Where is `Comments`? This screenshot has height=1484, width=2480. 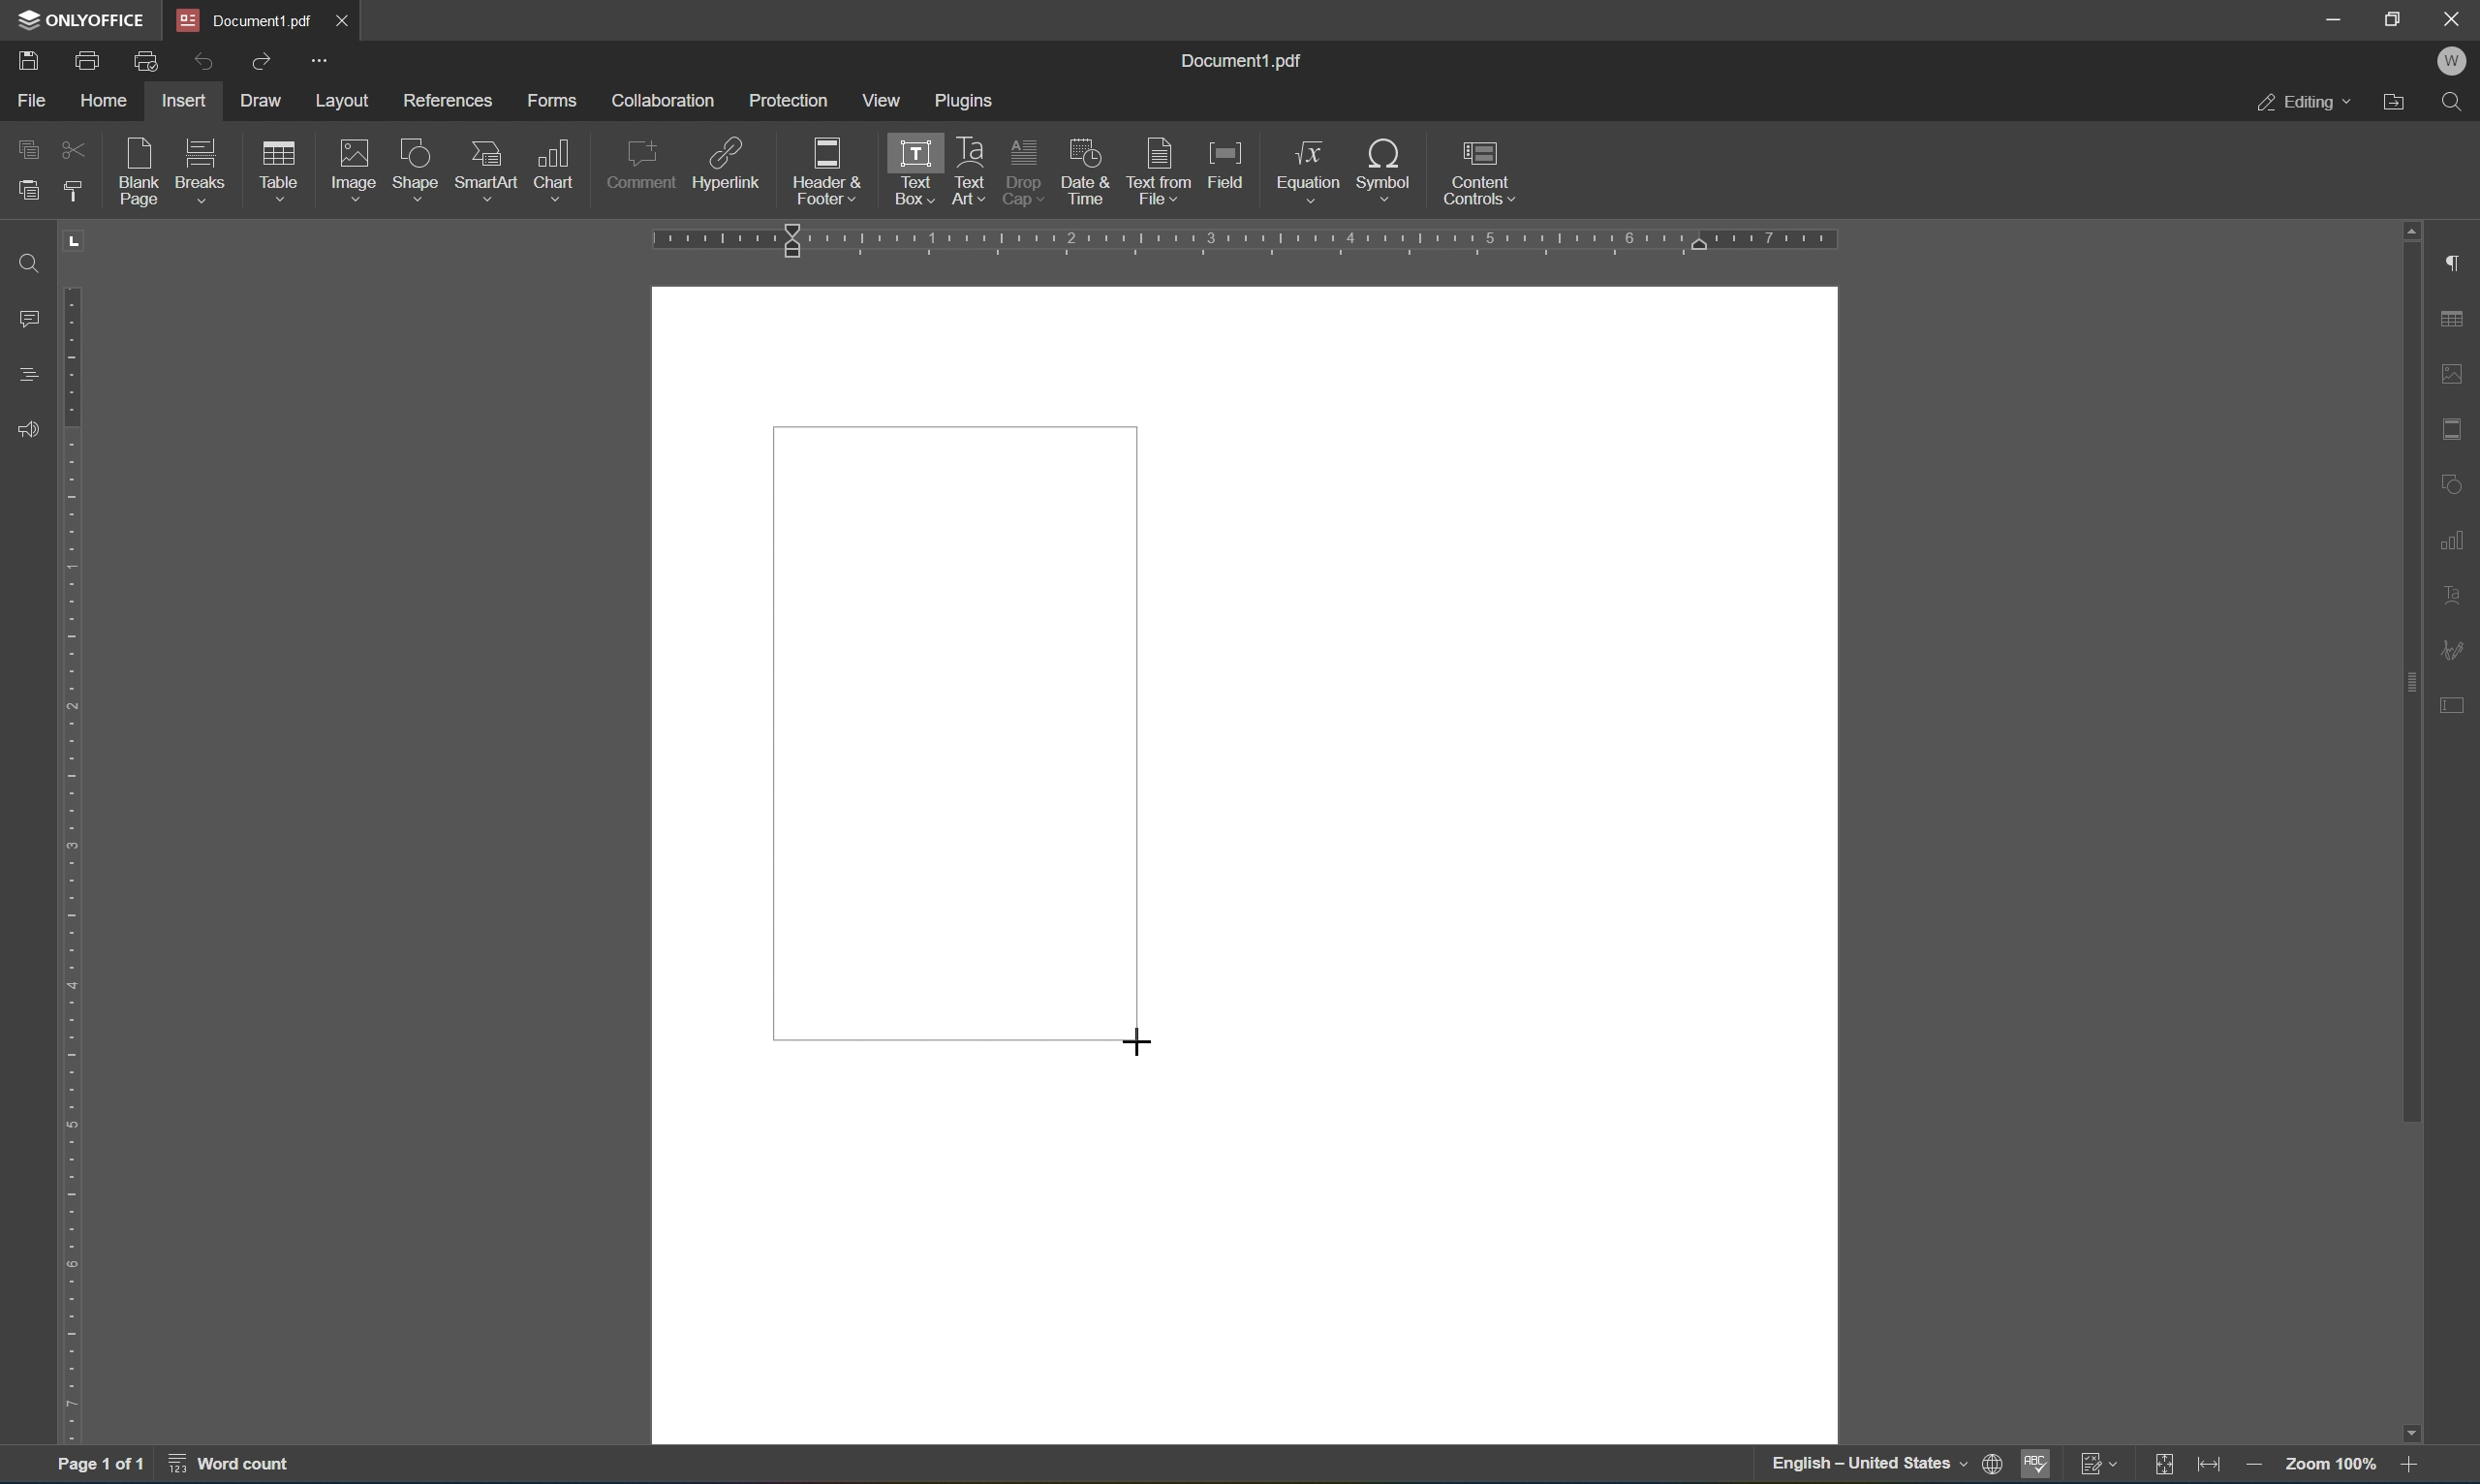
Comments is located at coordinates (33, 319).